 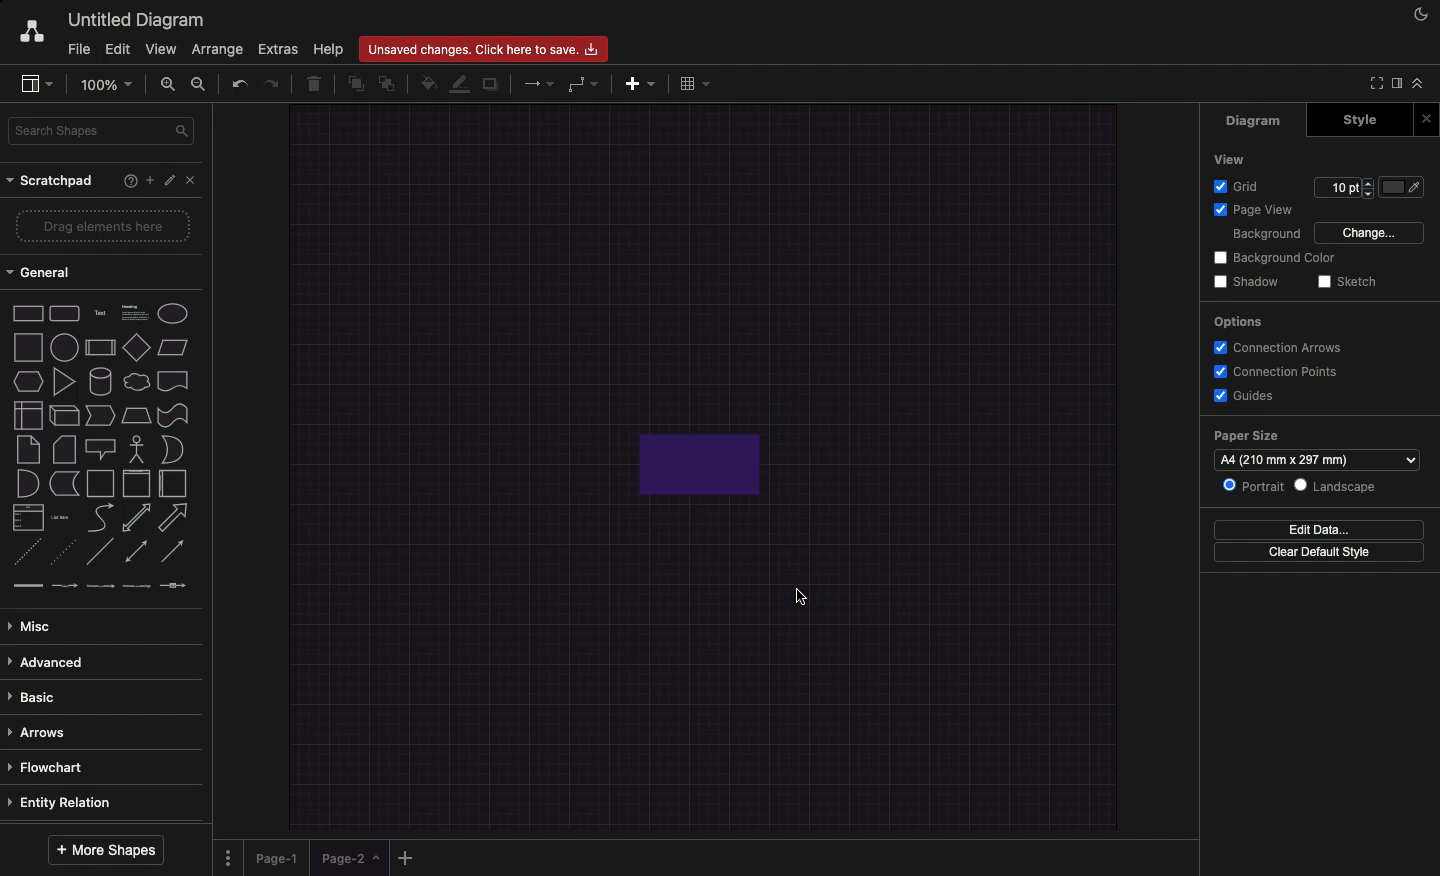 I want to click on Drag elements here, so click(x=105, y=227).